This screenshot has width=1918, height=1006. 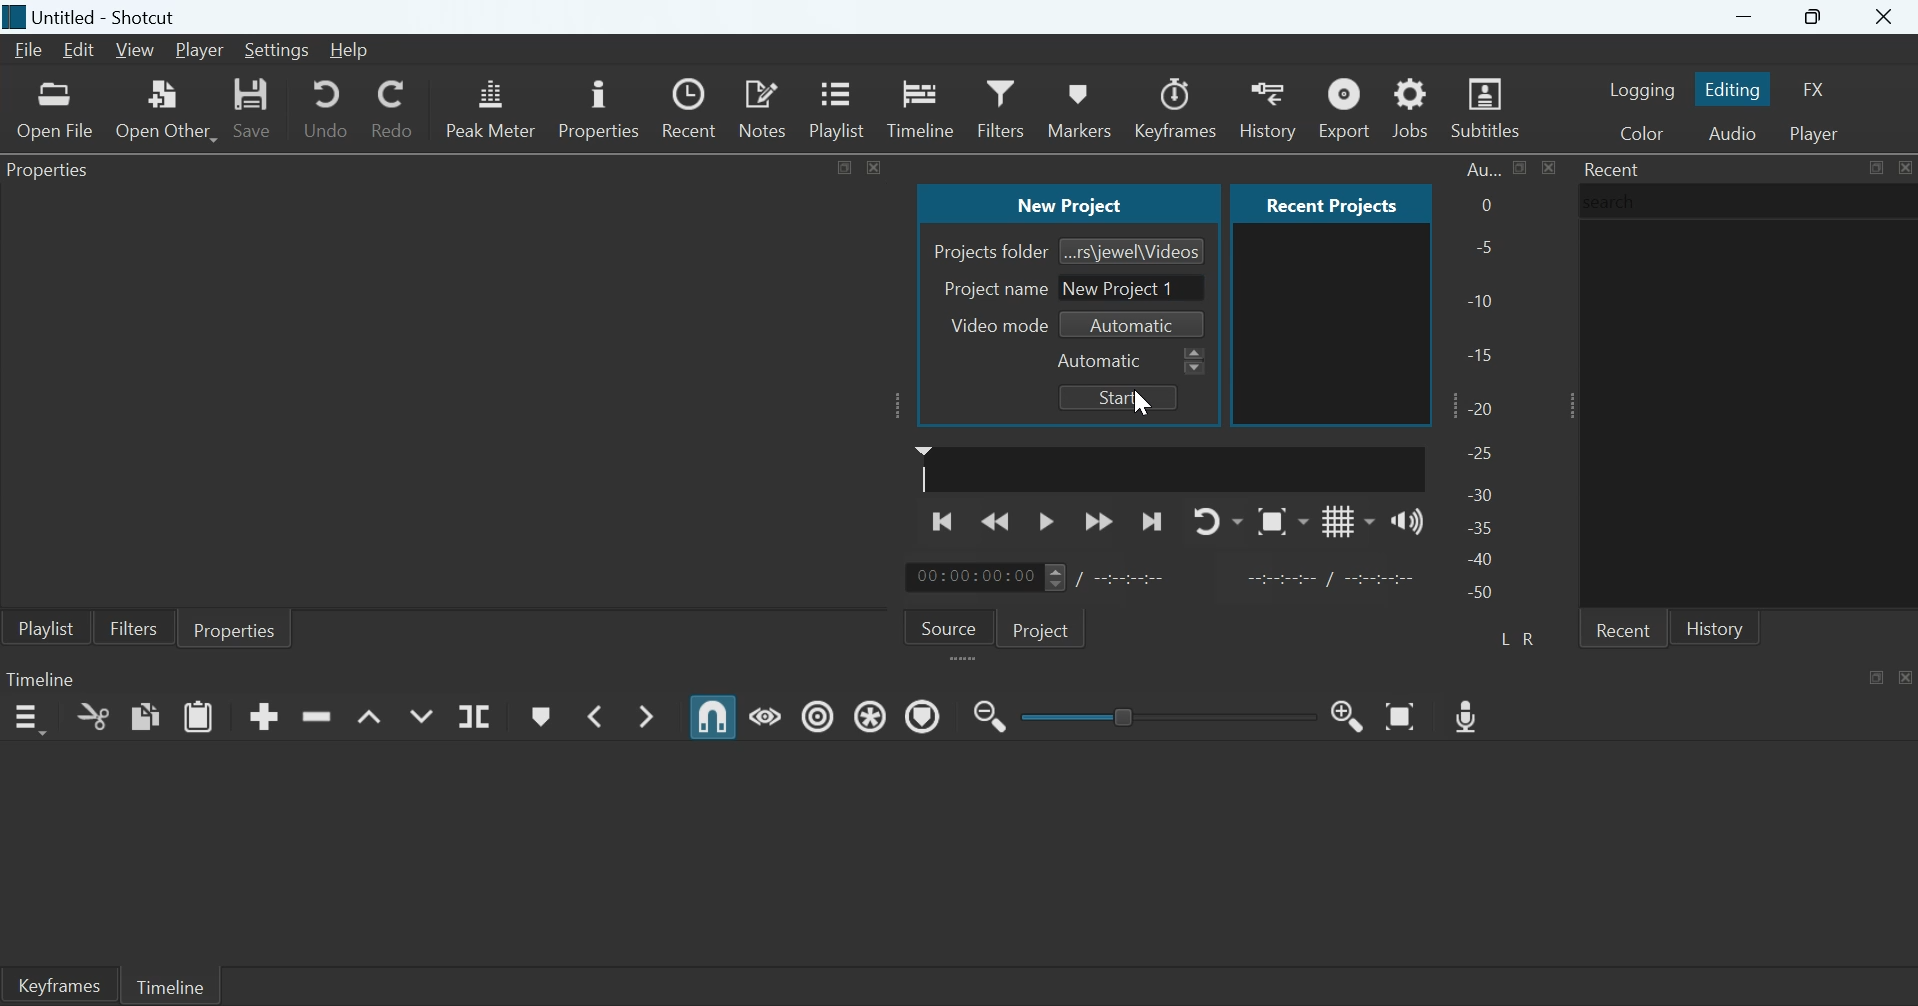 What do you see at coordinates (597, 107) in the screenshot?
I see `Properties` at bounding box center [597, 107].